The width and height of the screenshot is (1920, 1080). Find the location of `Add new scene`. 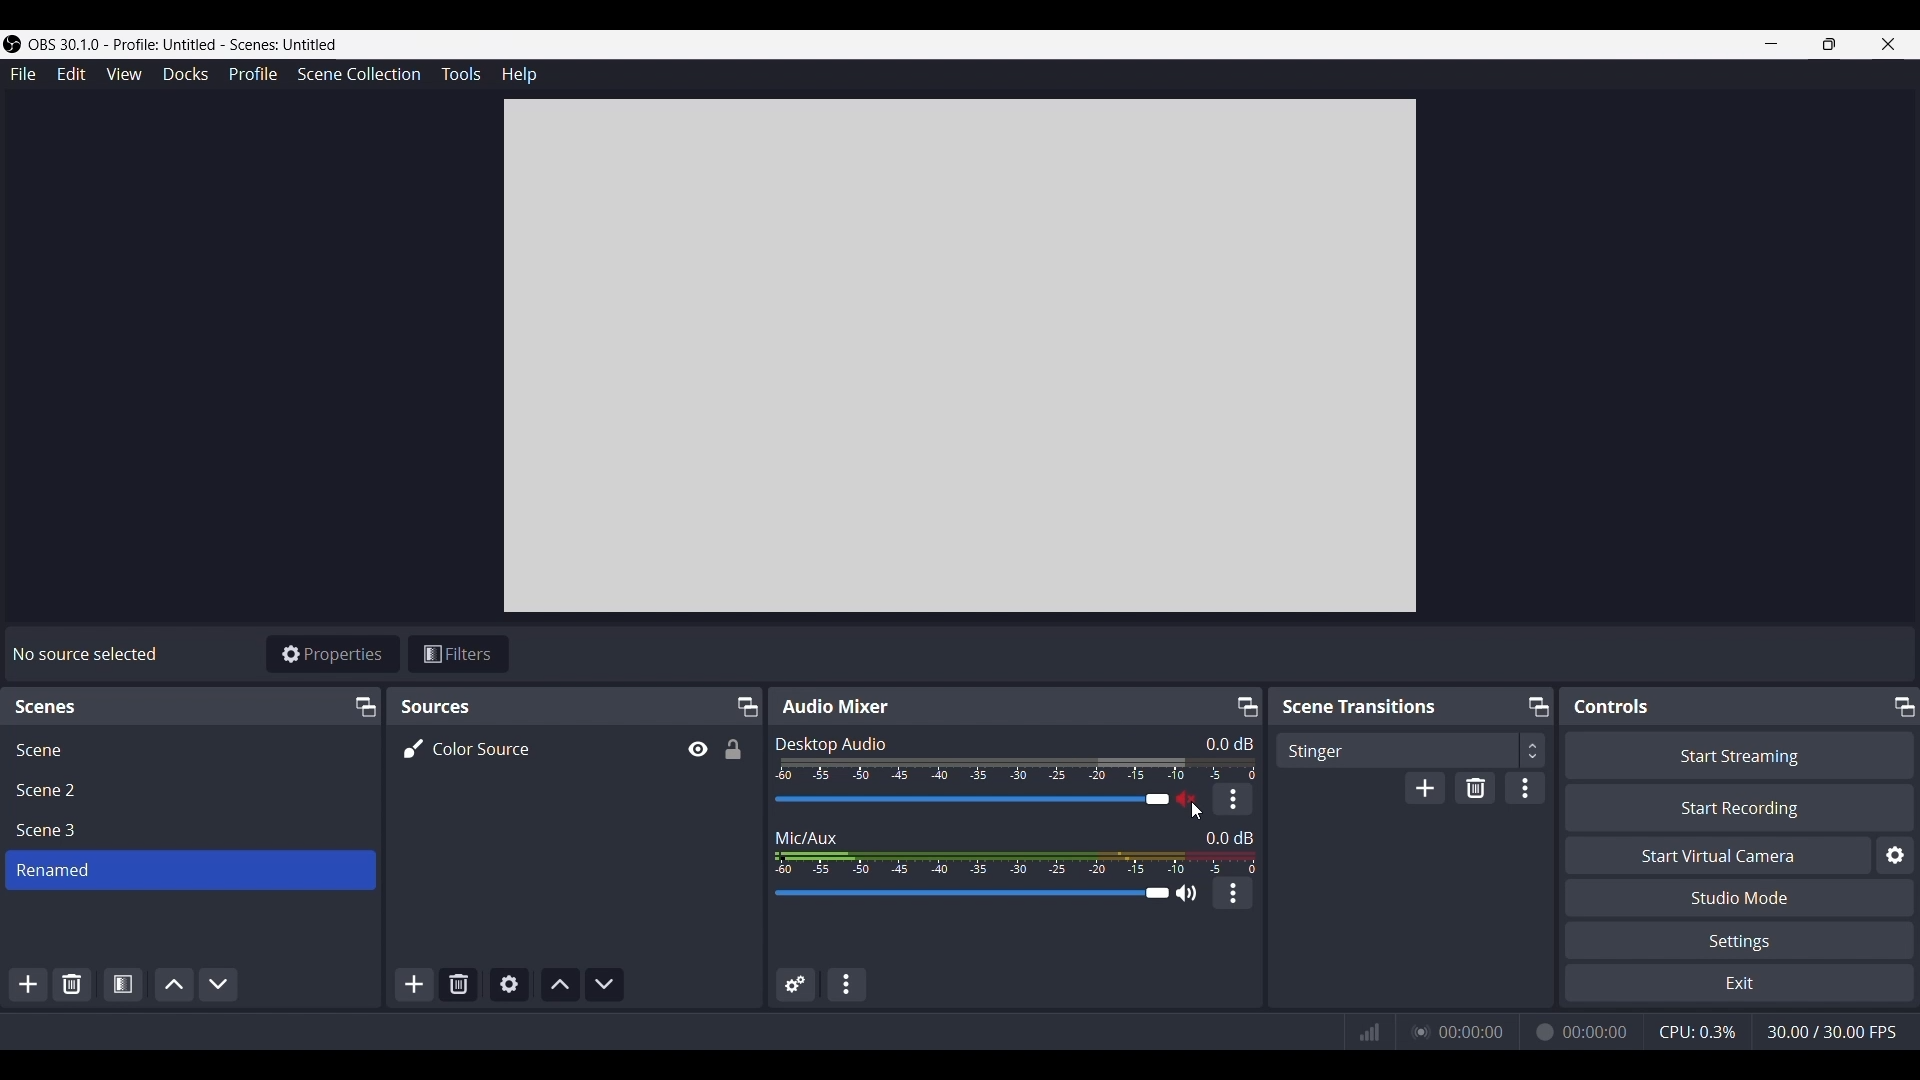

Add new scene is located at coordinates (27, 985).